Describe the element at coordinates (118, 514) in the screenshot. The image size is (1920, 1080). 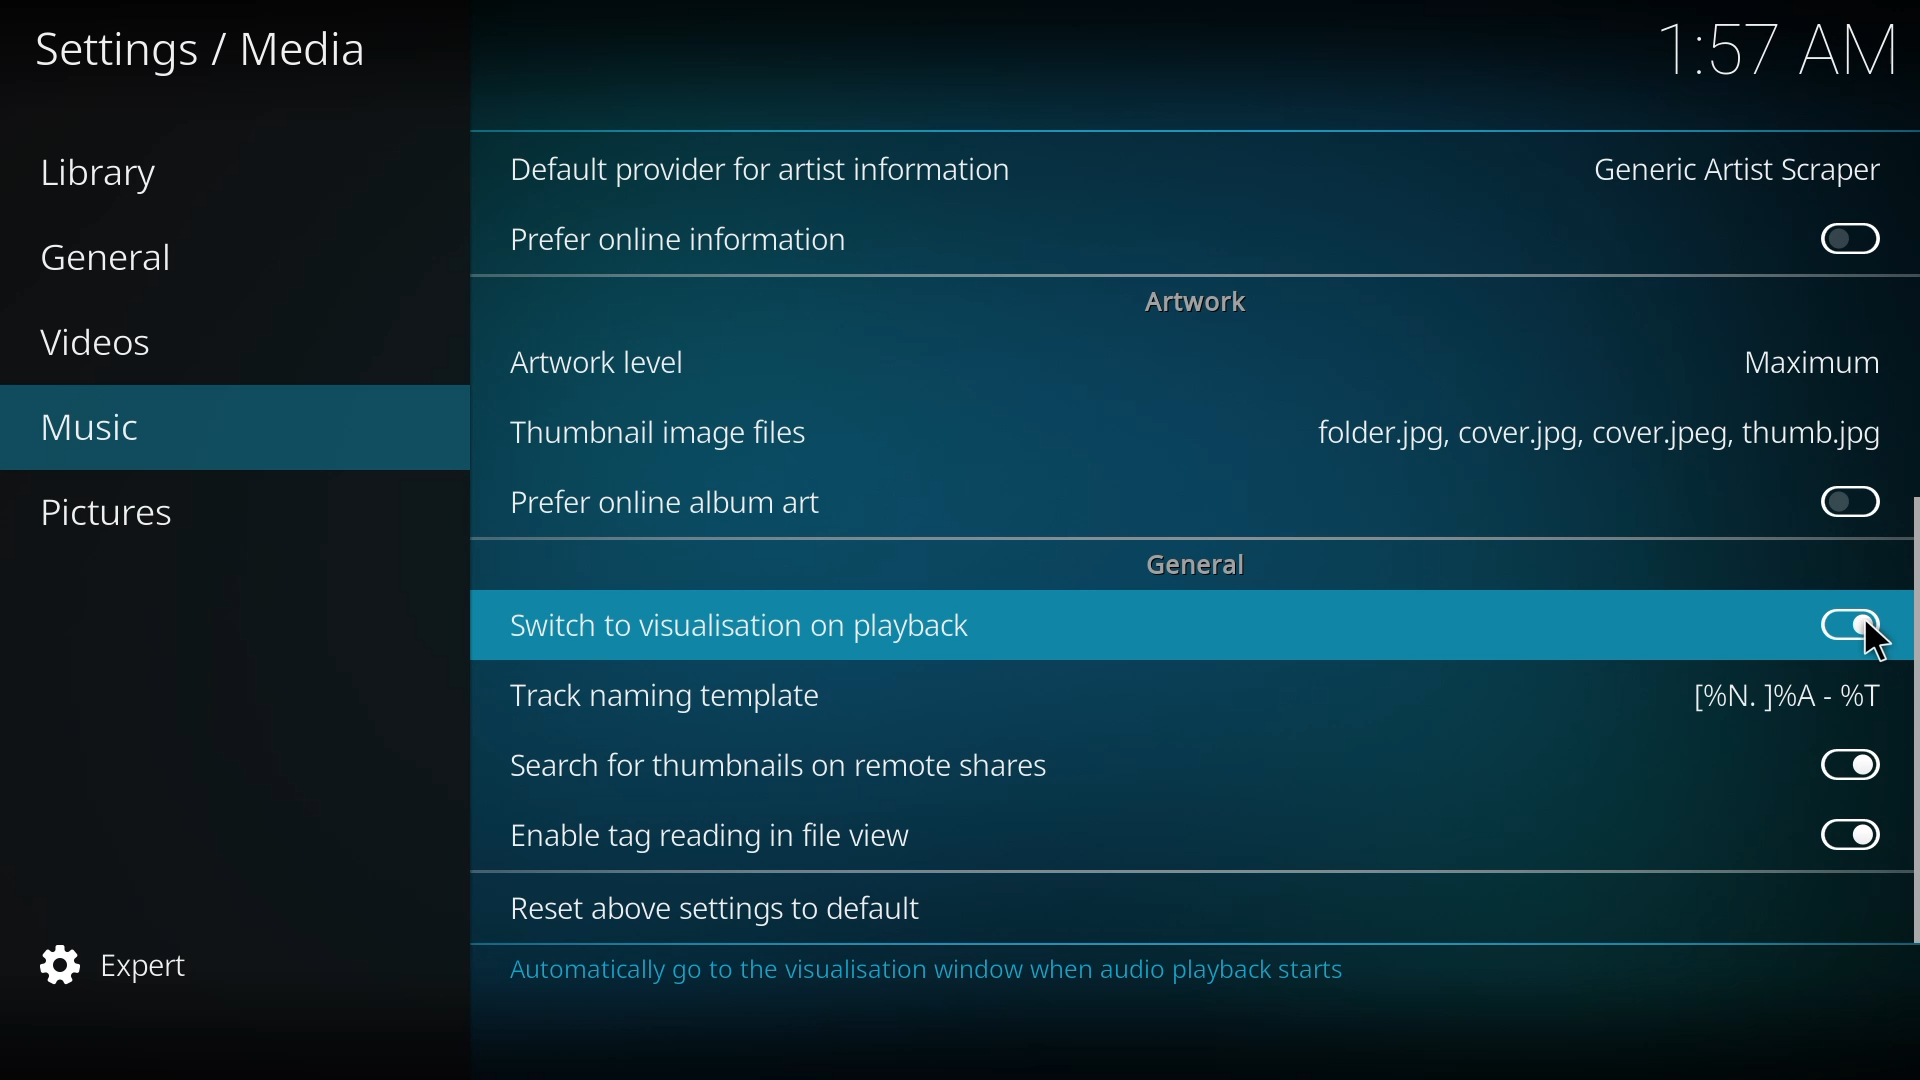
I see `pictures` at that location.